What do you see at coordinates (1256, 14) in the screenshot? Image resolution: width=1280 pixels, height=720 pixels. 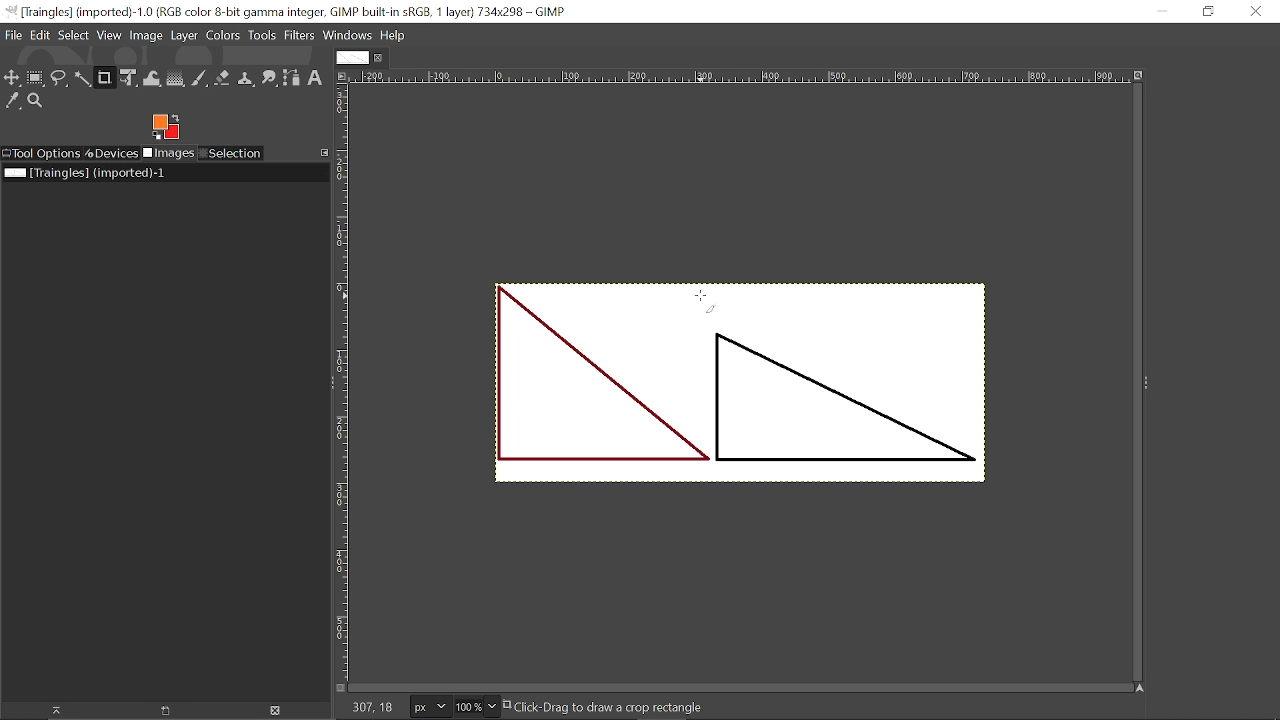 I see `Close` at bounding box center [1256, 14].